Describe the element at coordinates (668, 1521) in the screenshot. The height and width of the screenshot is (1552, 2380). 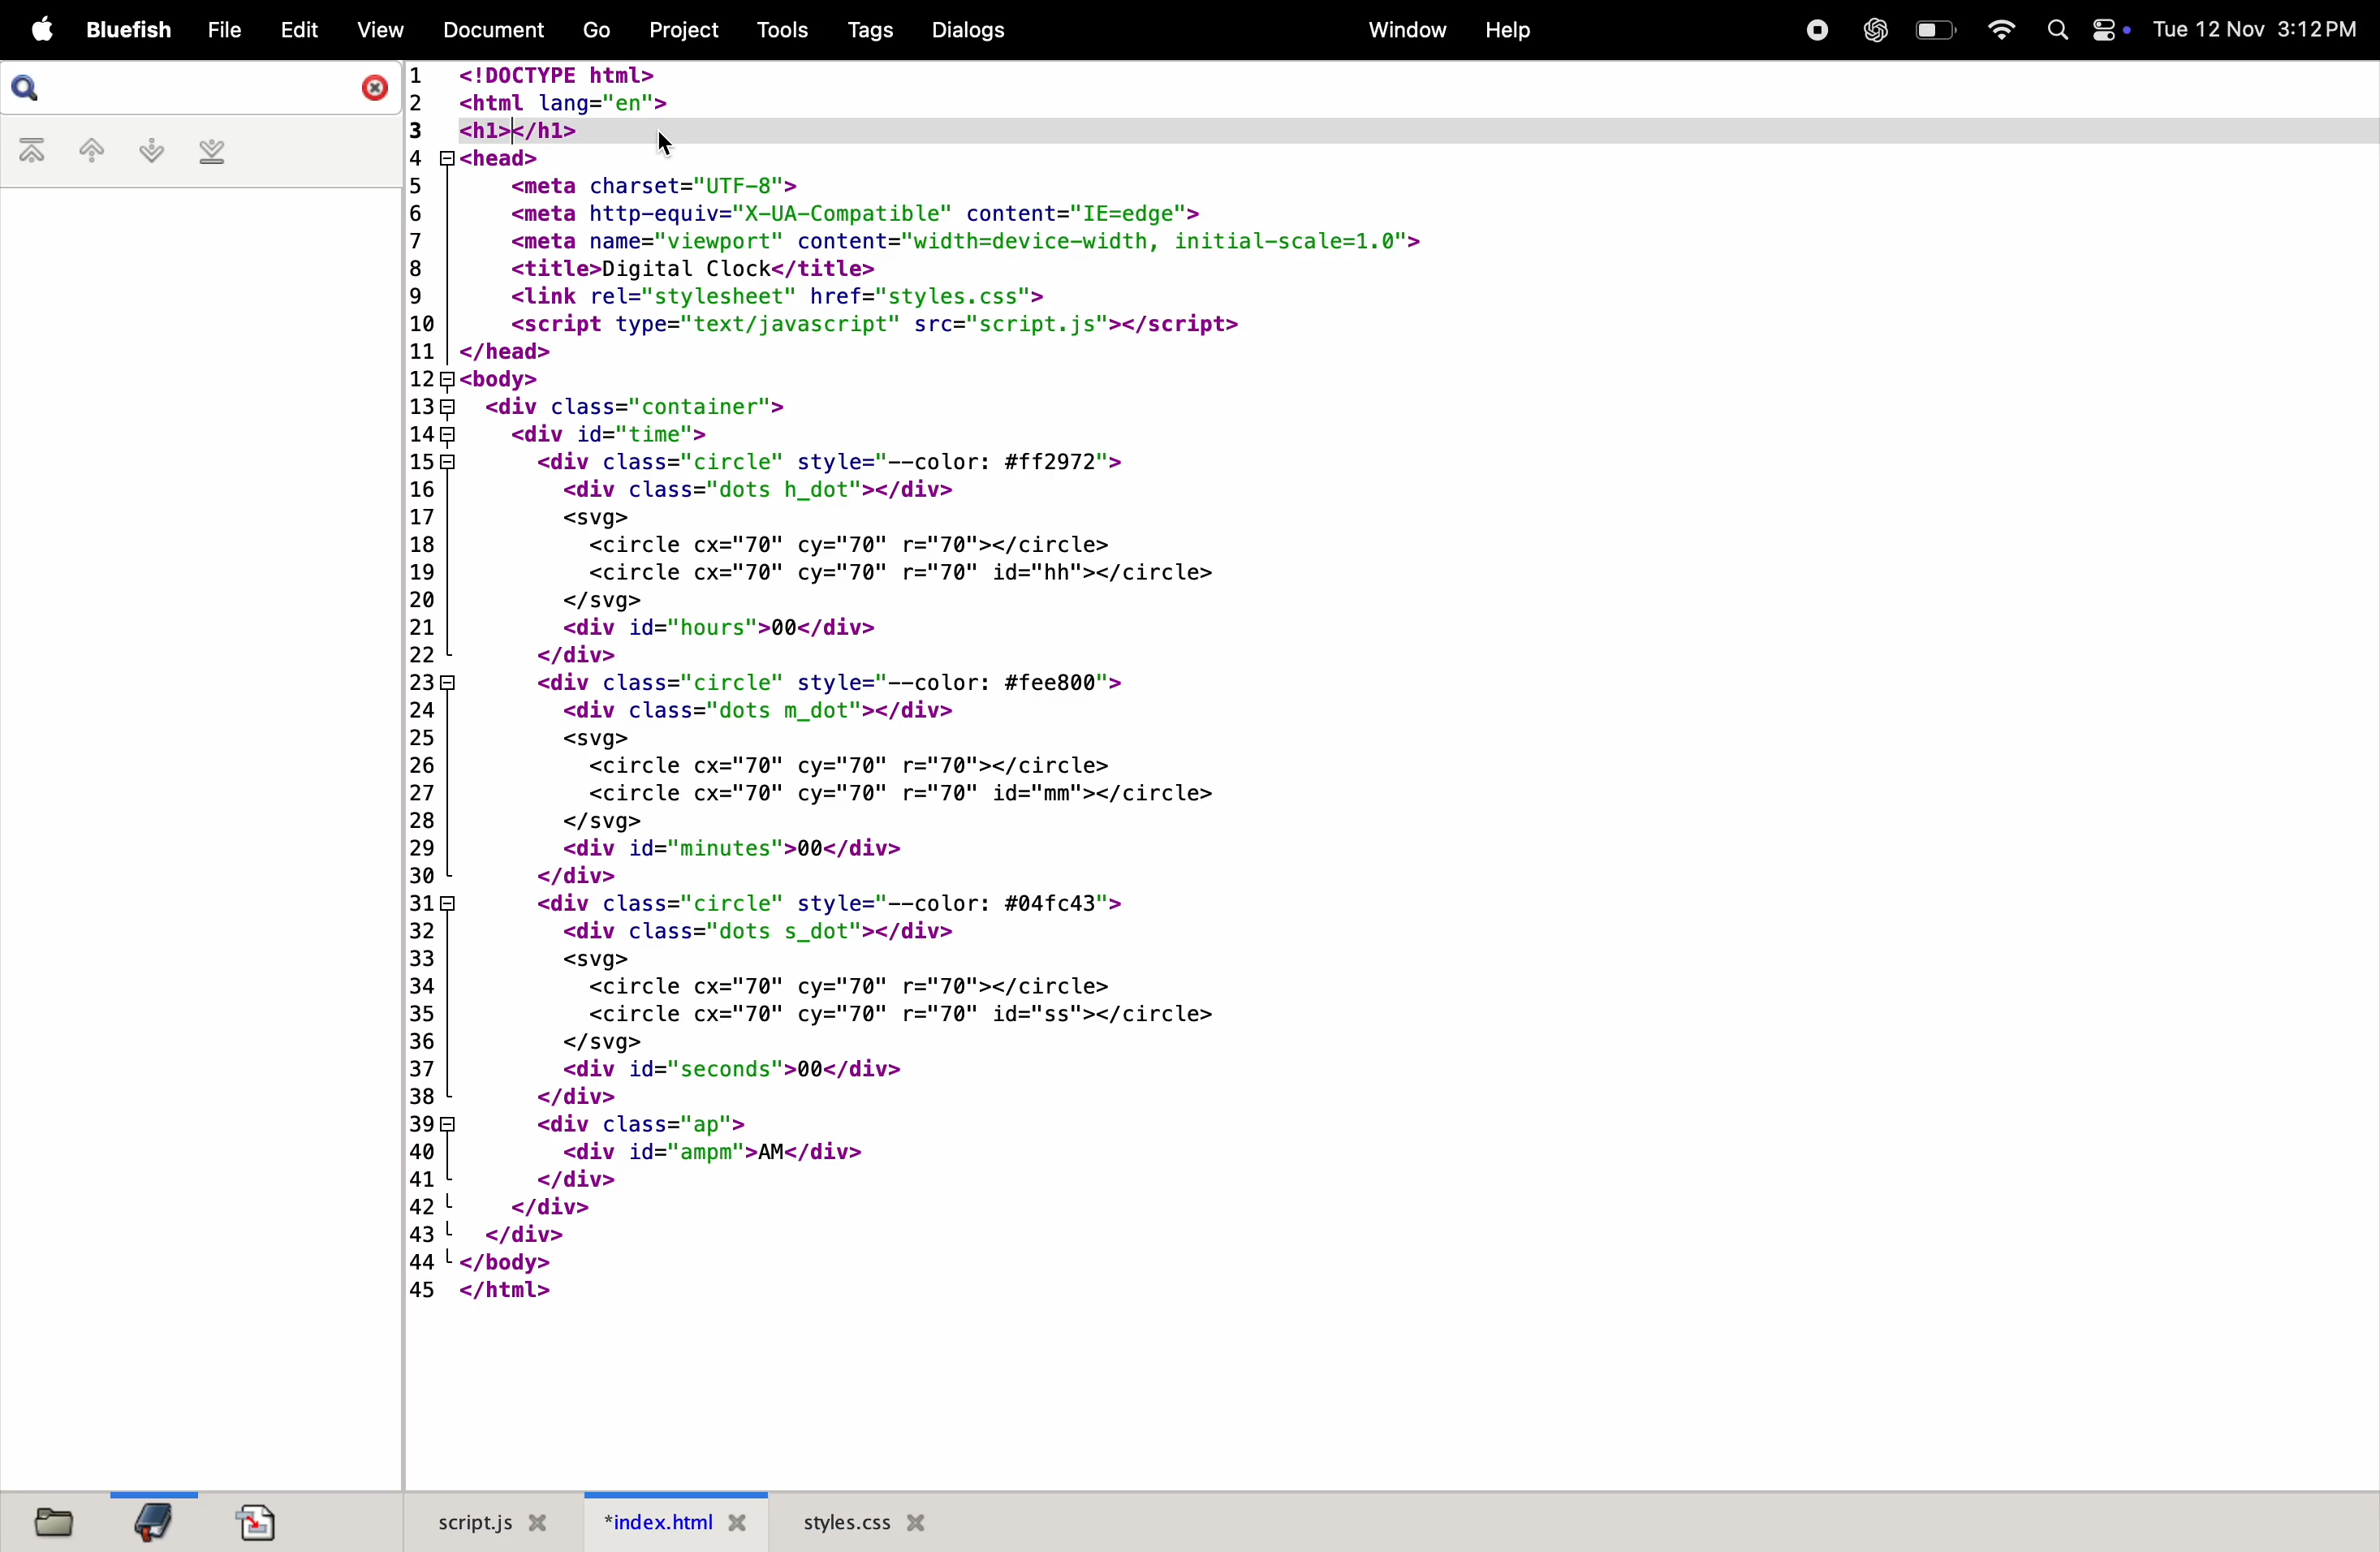
I see `*index.html` at that location.